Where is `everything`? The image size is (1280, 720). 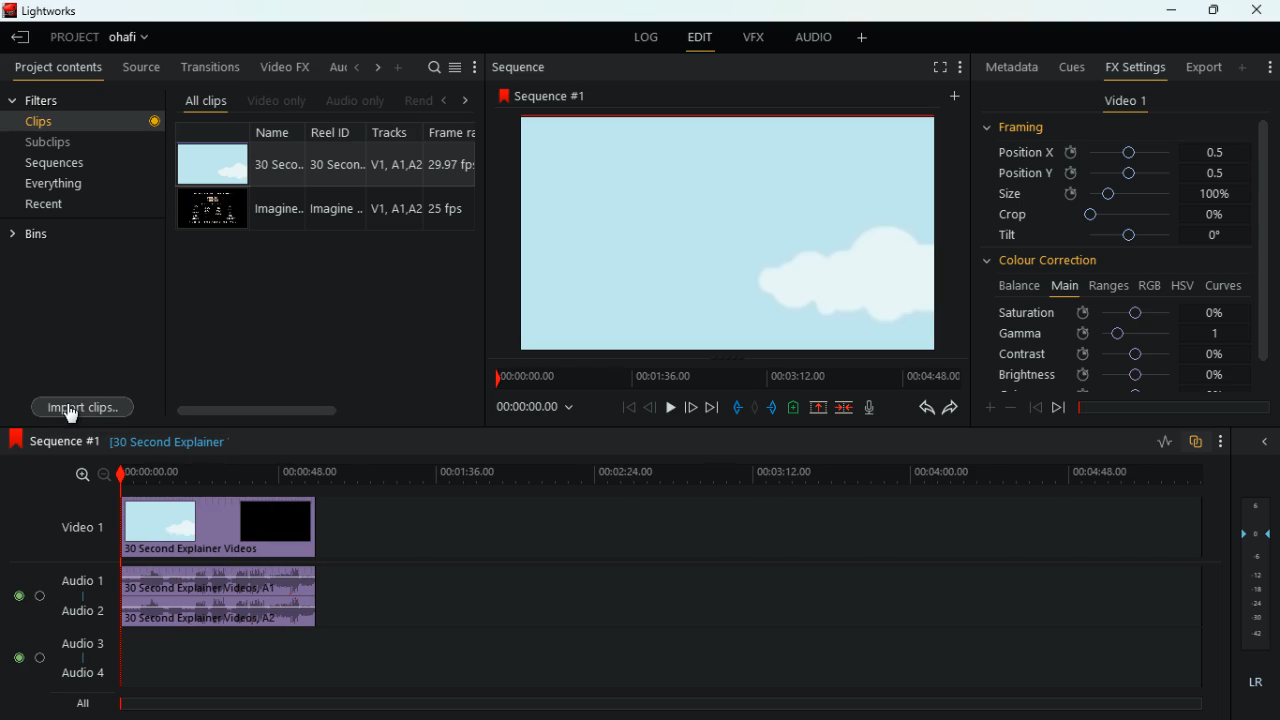
everything is located at coordinates (73, 187).